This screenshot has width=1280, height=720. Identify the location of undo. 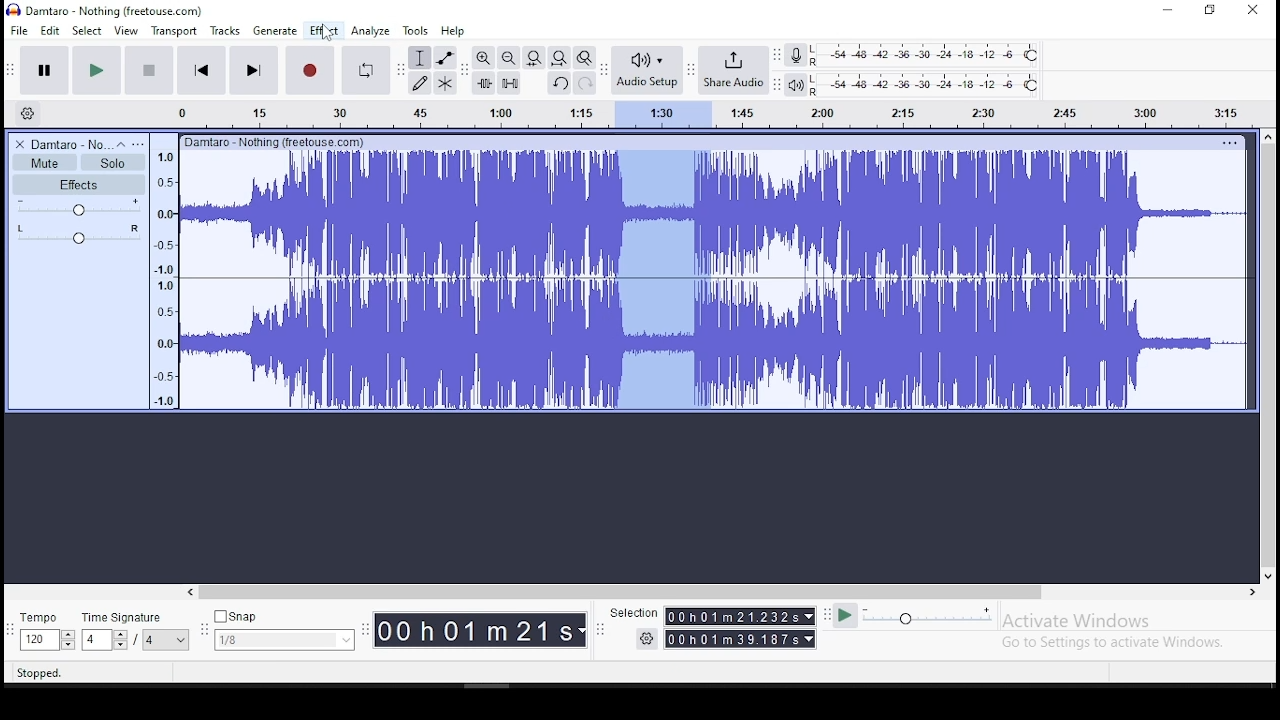
(559, 83).